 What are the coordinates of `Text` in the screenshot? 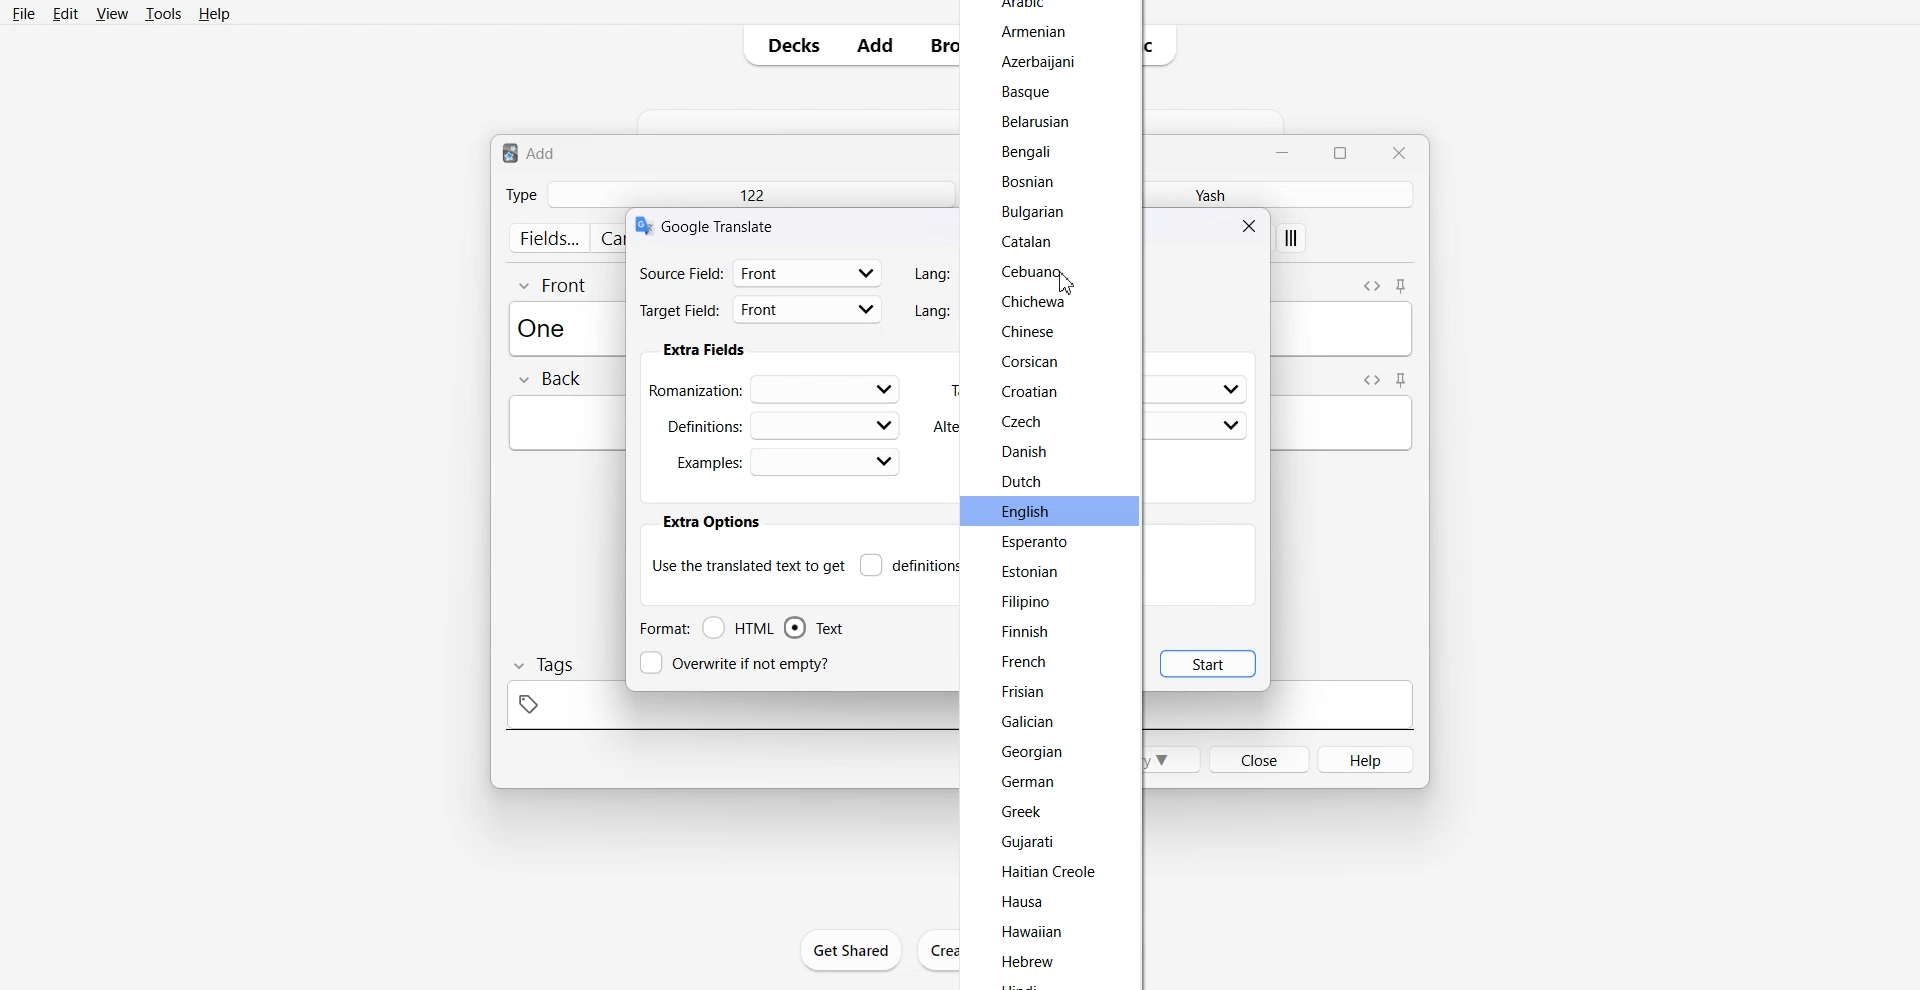 It's located at (530, 152).